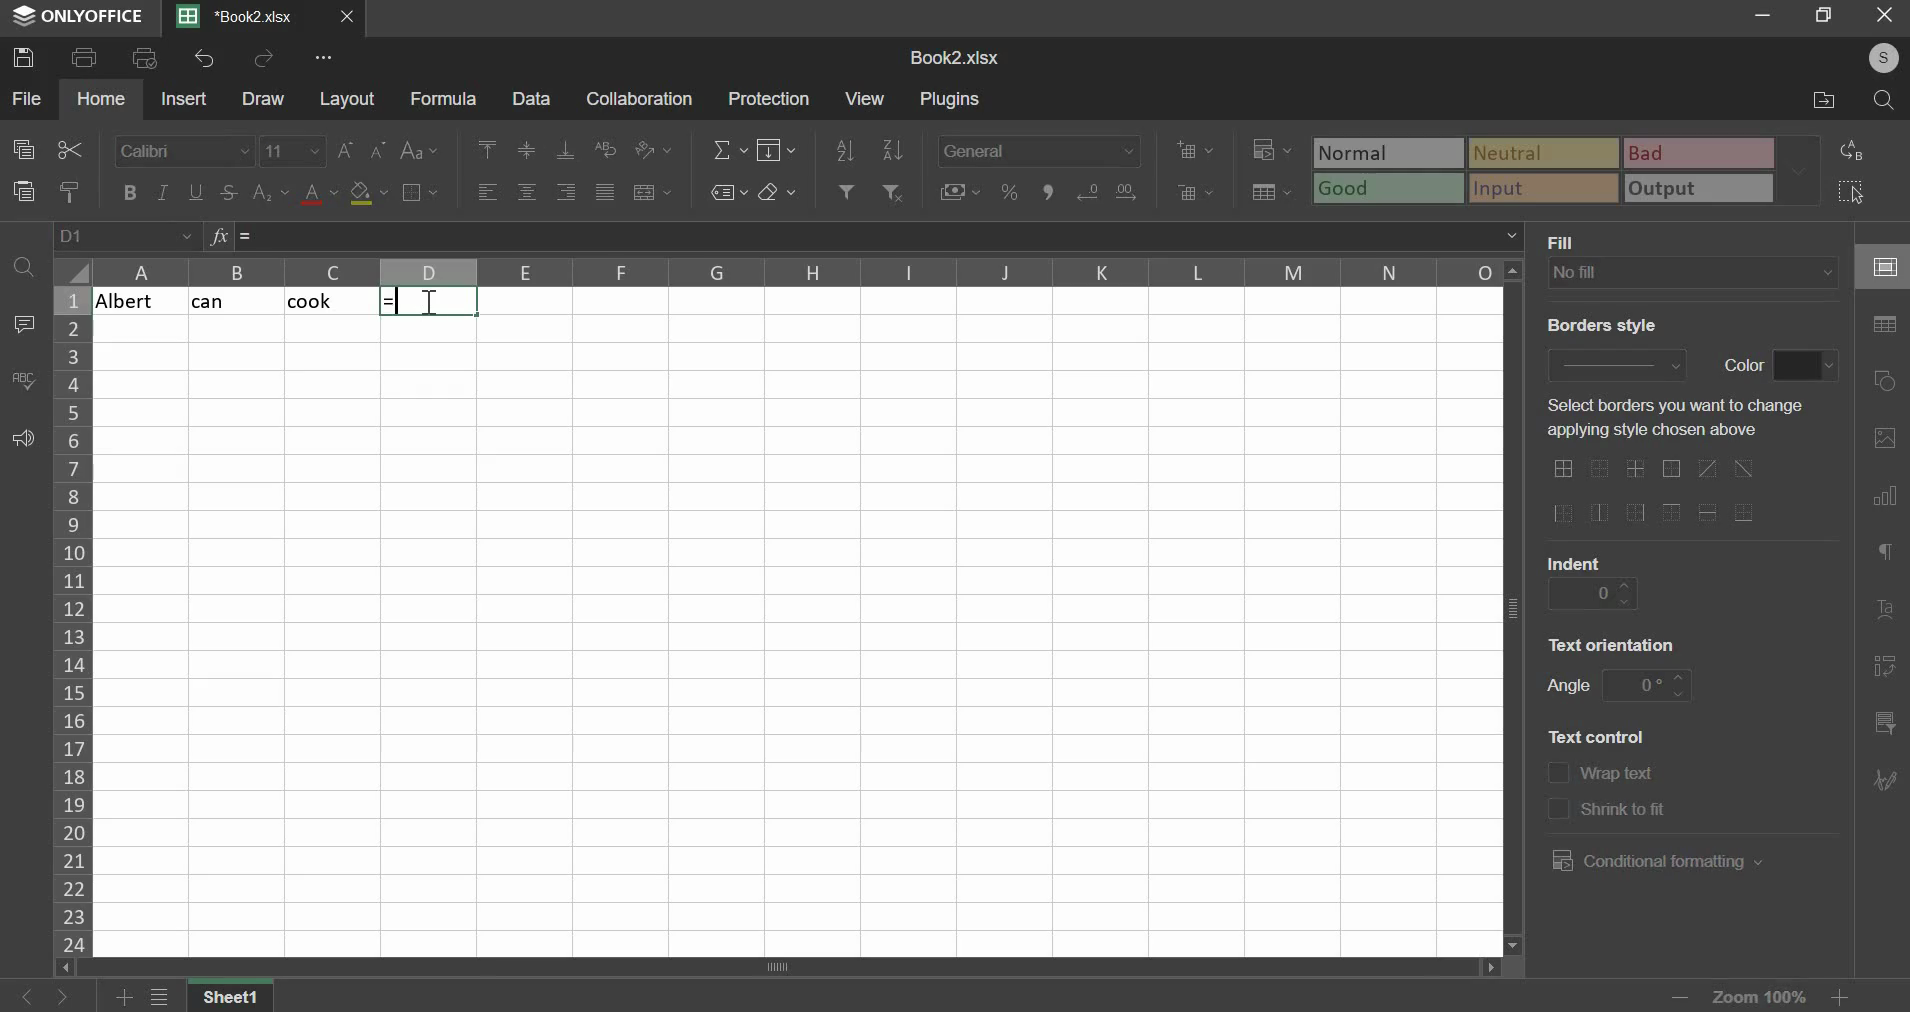  Describe the element at coordinates (23, 150) in the screenshot. I see `copy` at that location.